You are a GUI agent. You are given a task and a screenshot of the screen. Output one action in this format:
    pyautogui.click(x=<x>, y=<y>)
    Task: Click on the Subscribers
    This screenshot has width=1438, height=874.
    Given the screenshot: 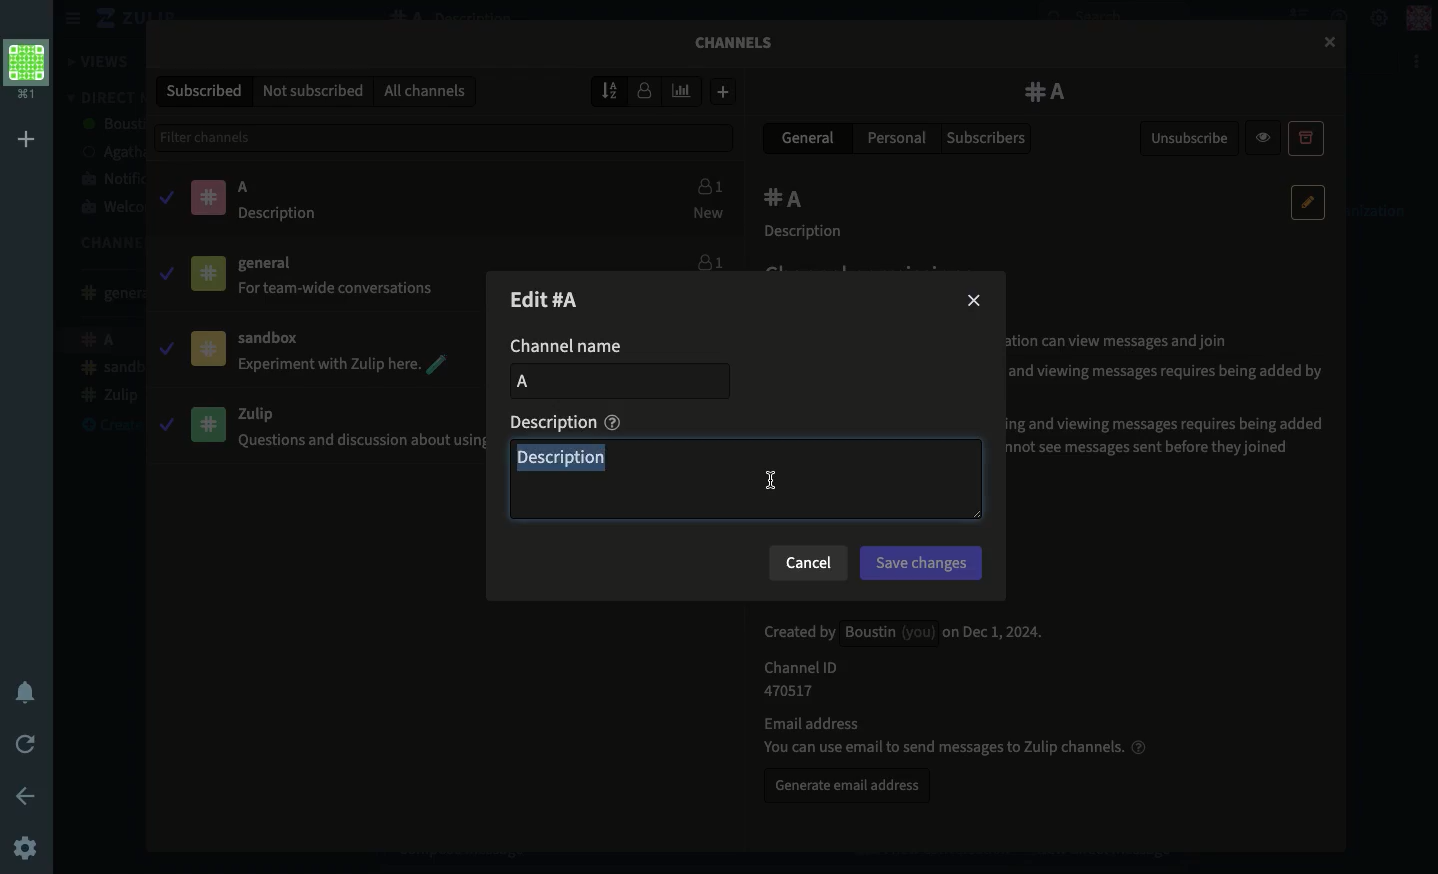 What is the action you would take?
    pyautogui.click(x=988, y=139)
    